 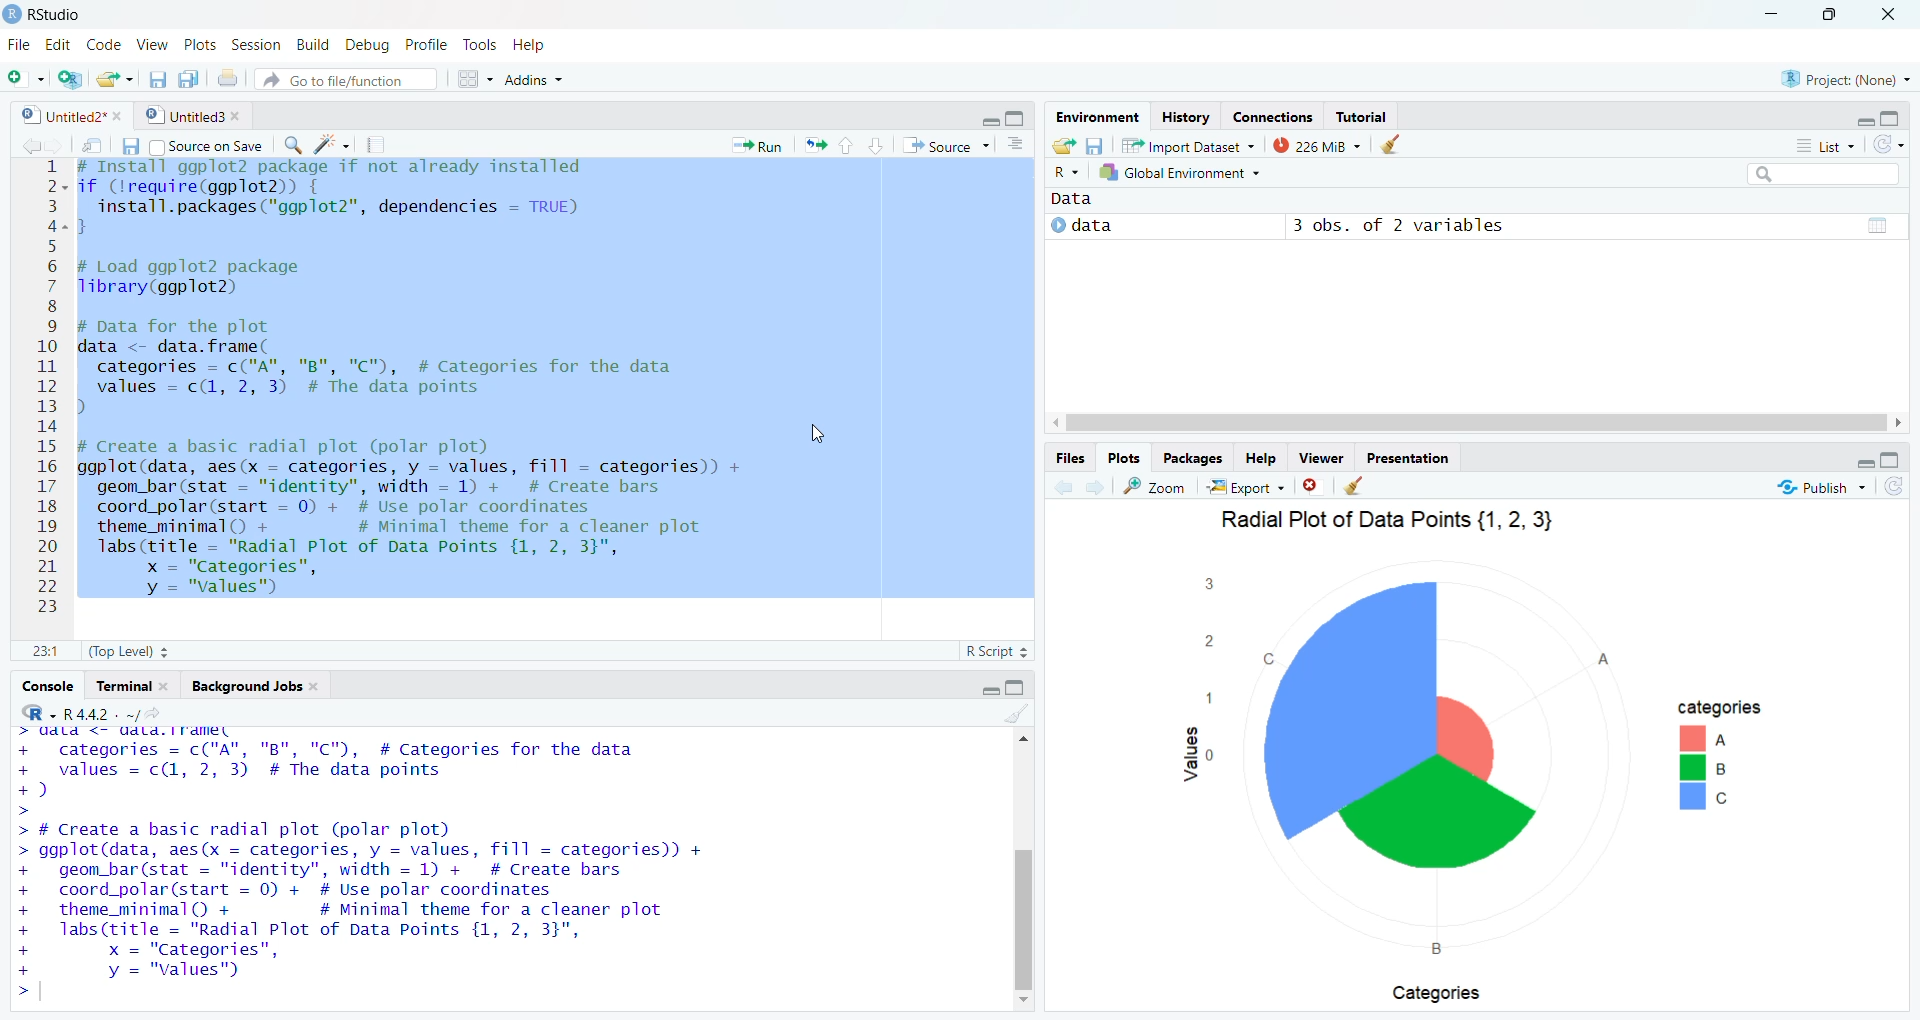 What do you see at coordinates (947, 146) in the screenshot?
I see `Source ` at bounding box center [947, 146].